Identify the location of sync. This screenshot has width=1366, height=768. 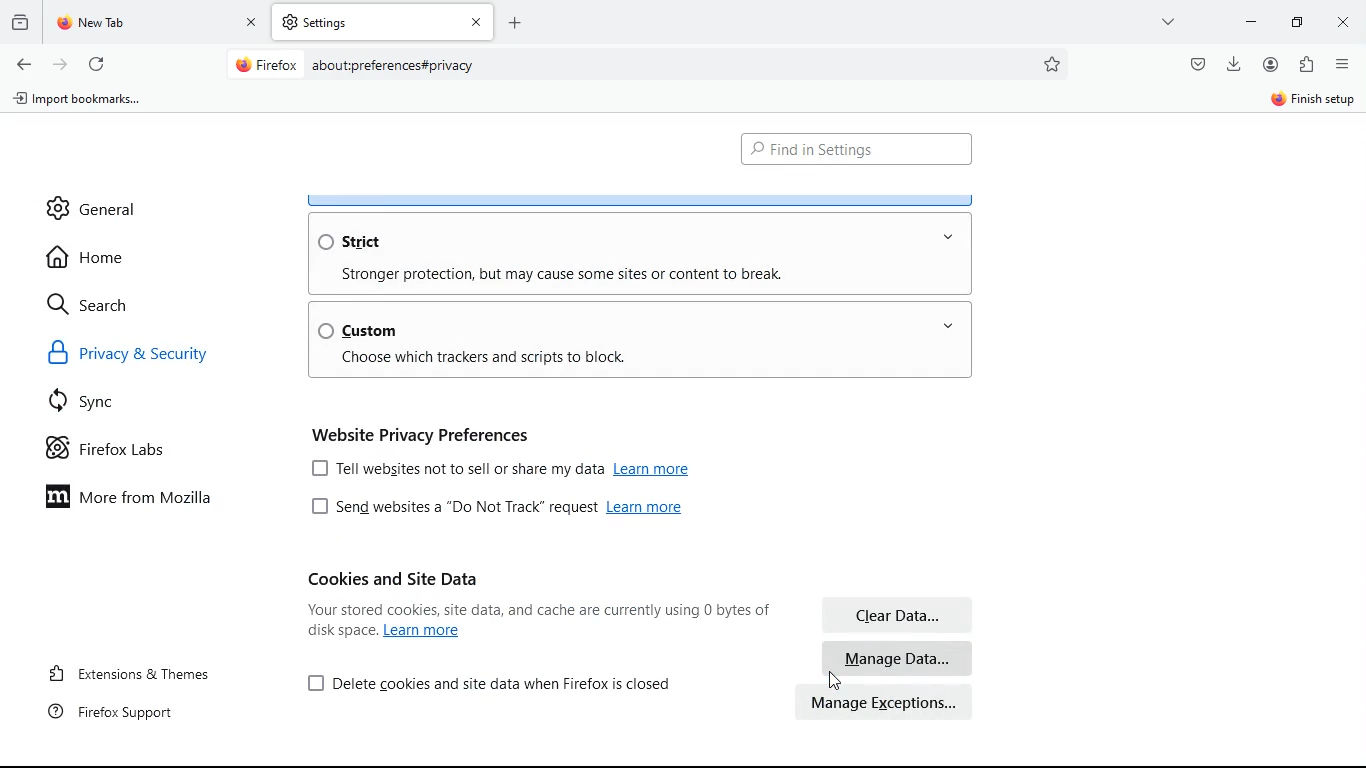
(91, 405).